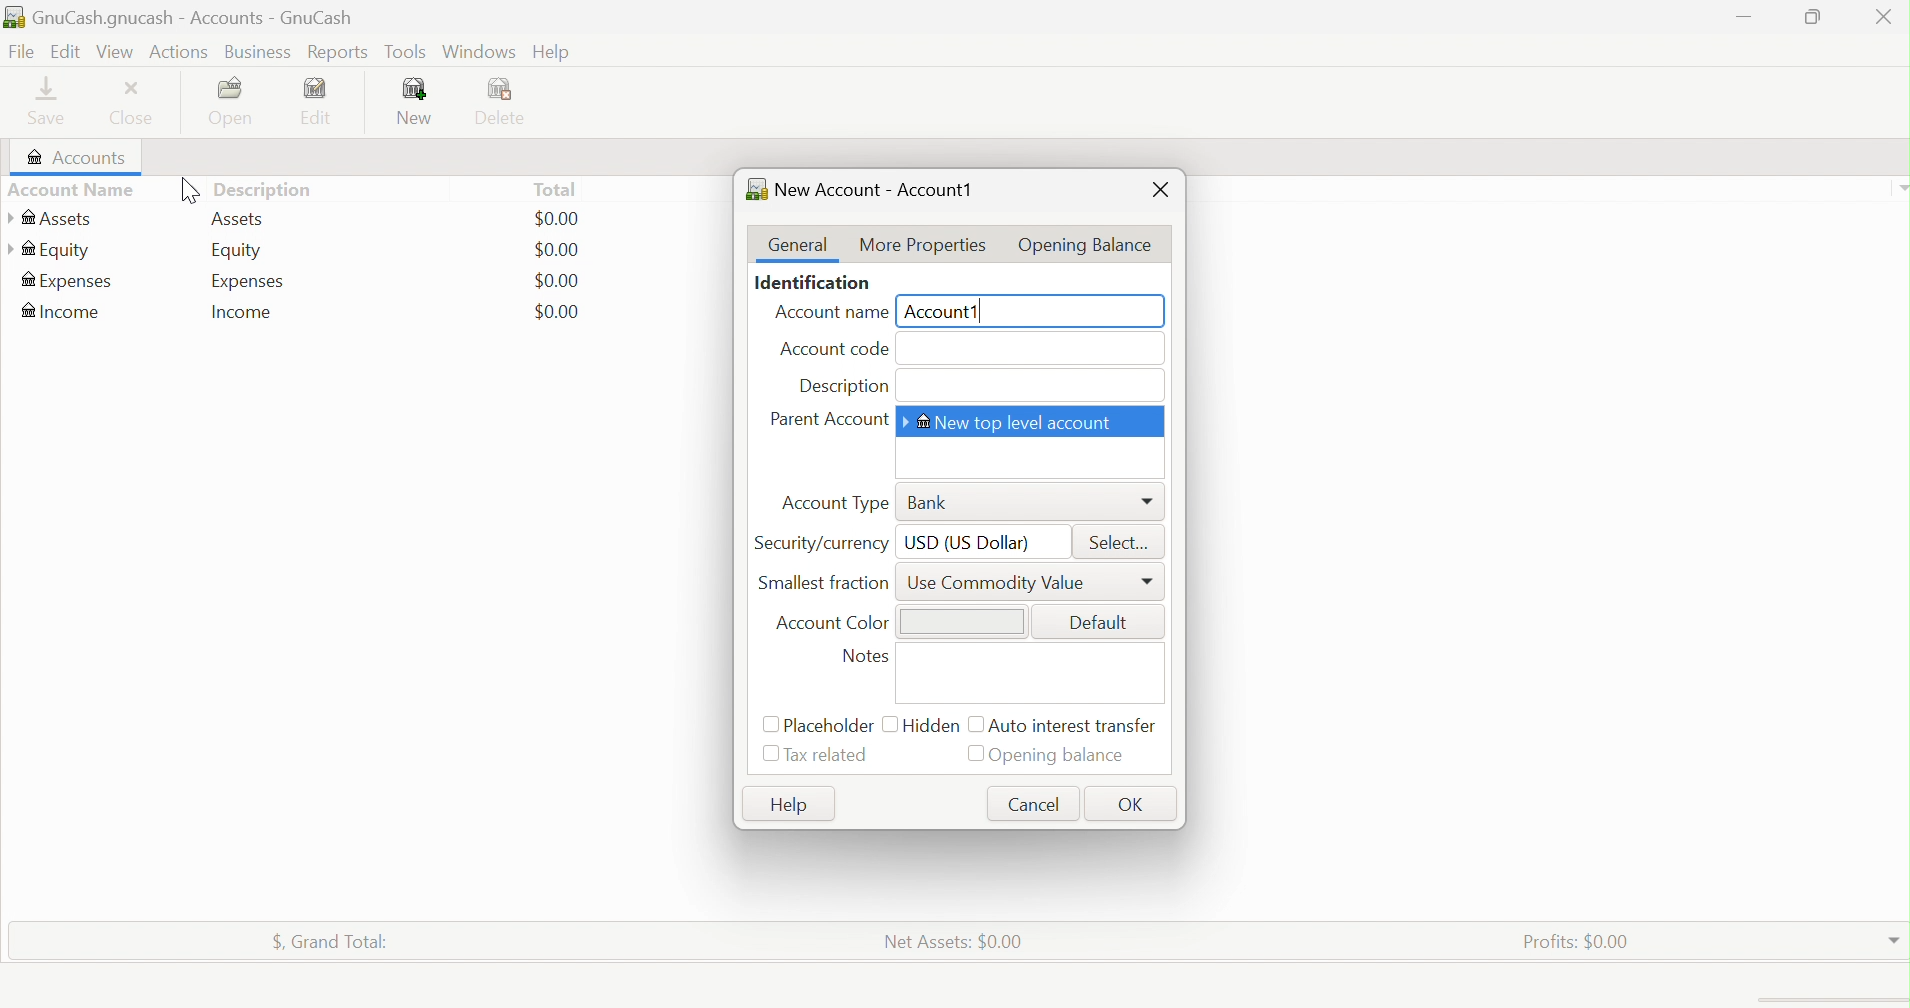  What do you see at coordinates (1746, 14) in the screenshot?
I see `Minimize` at bounding box center [1746, 14].